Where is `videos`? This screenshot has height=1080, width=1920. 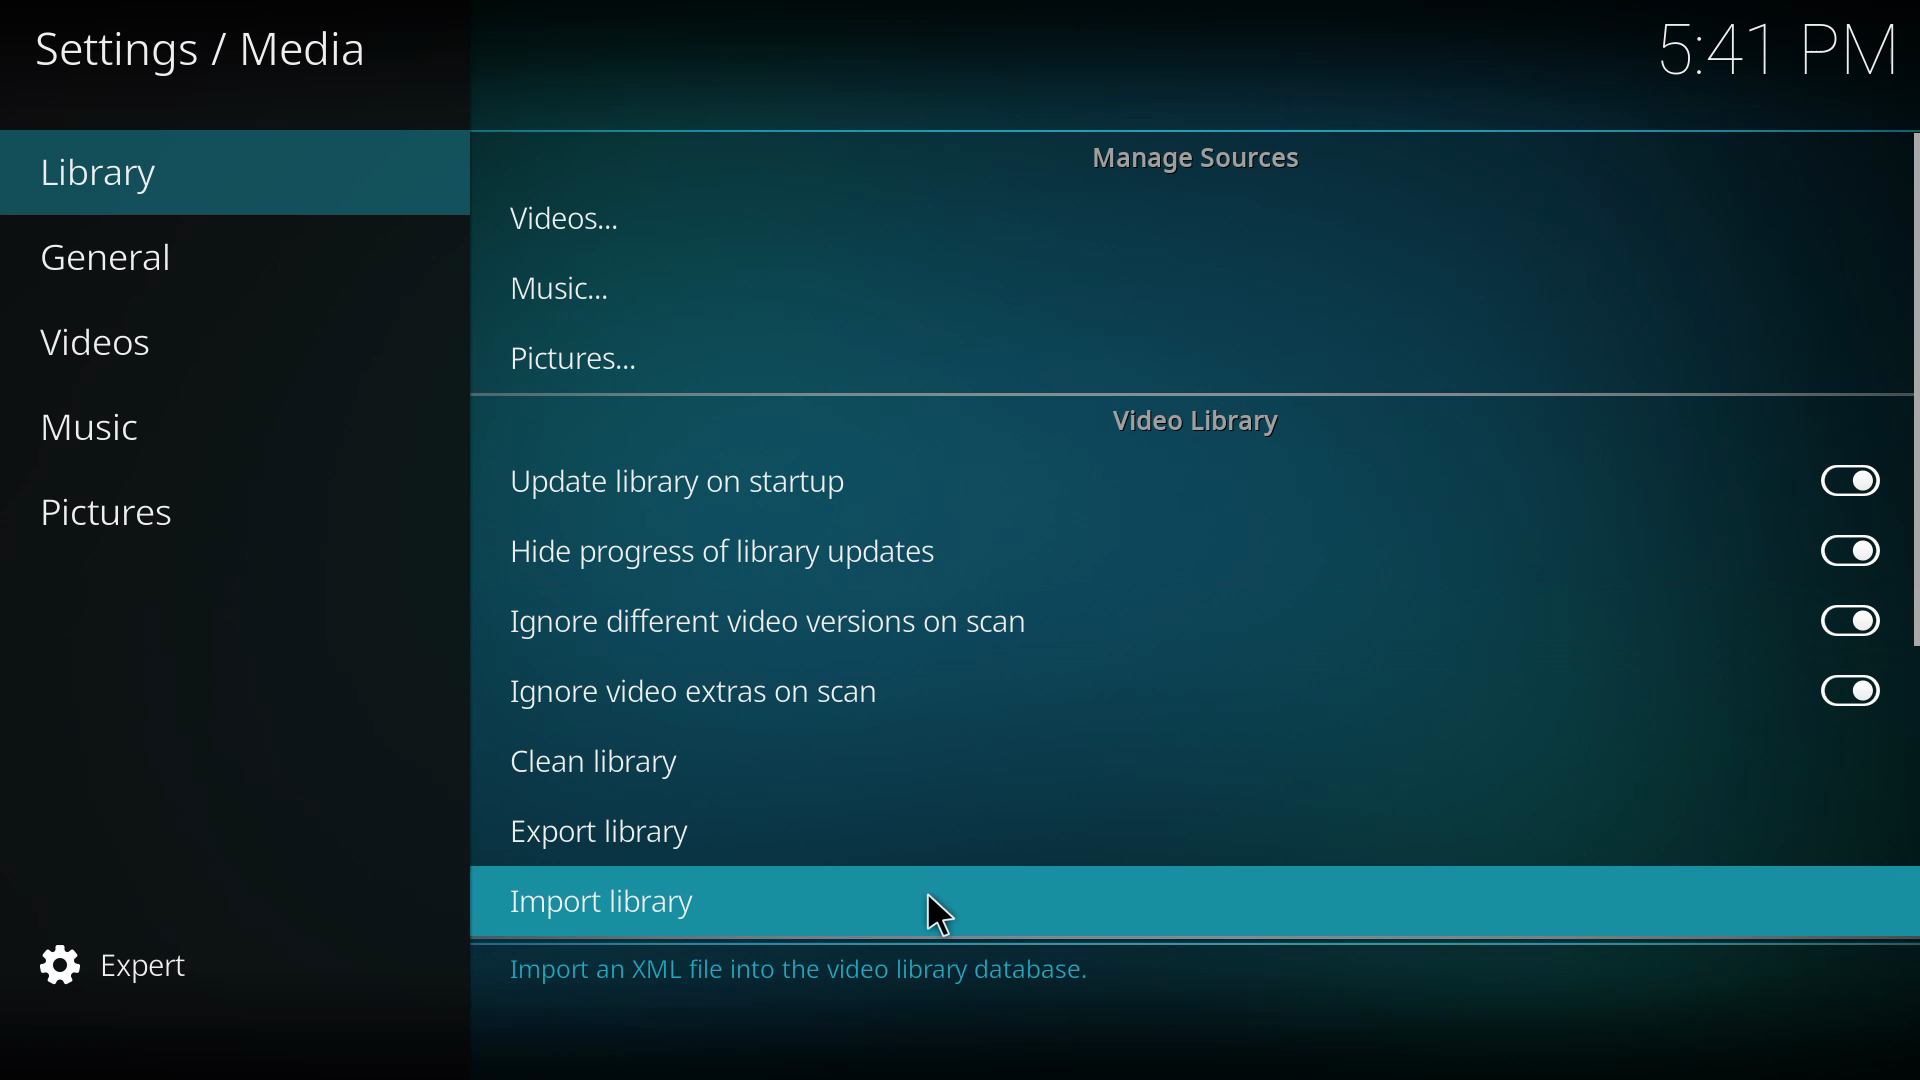 videos is located at coordinates (569, 220).